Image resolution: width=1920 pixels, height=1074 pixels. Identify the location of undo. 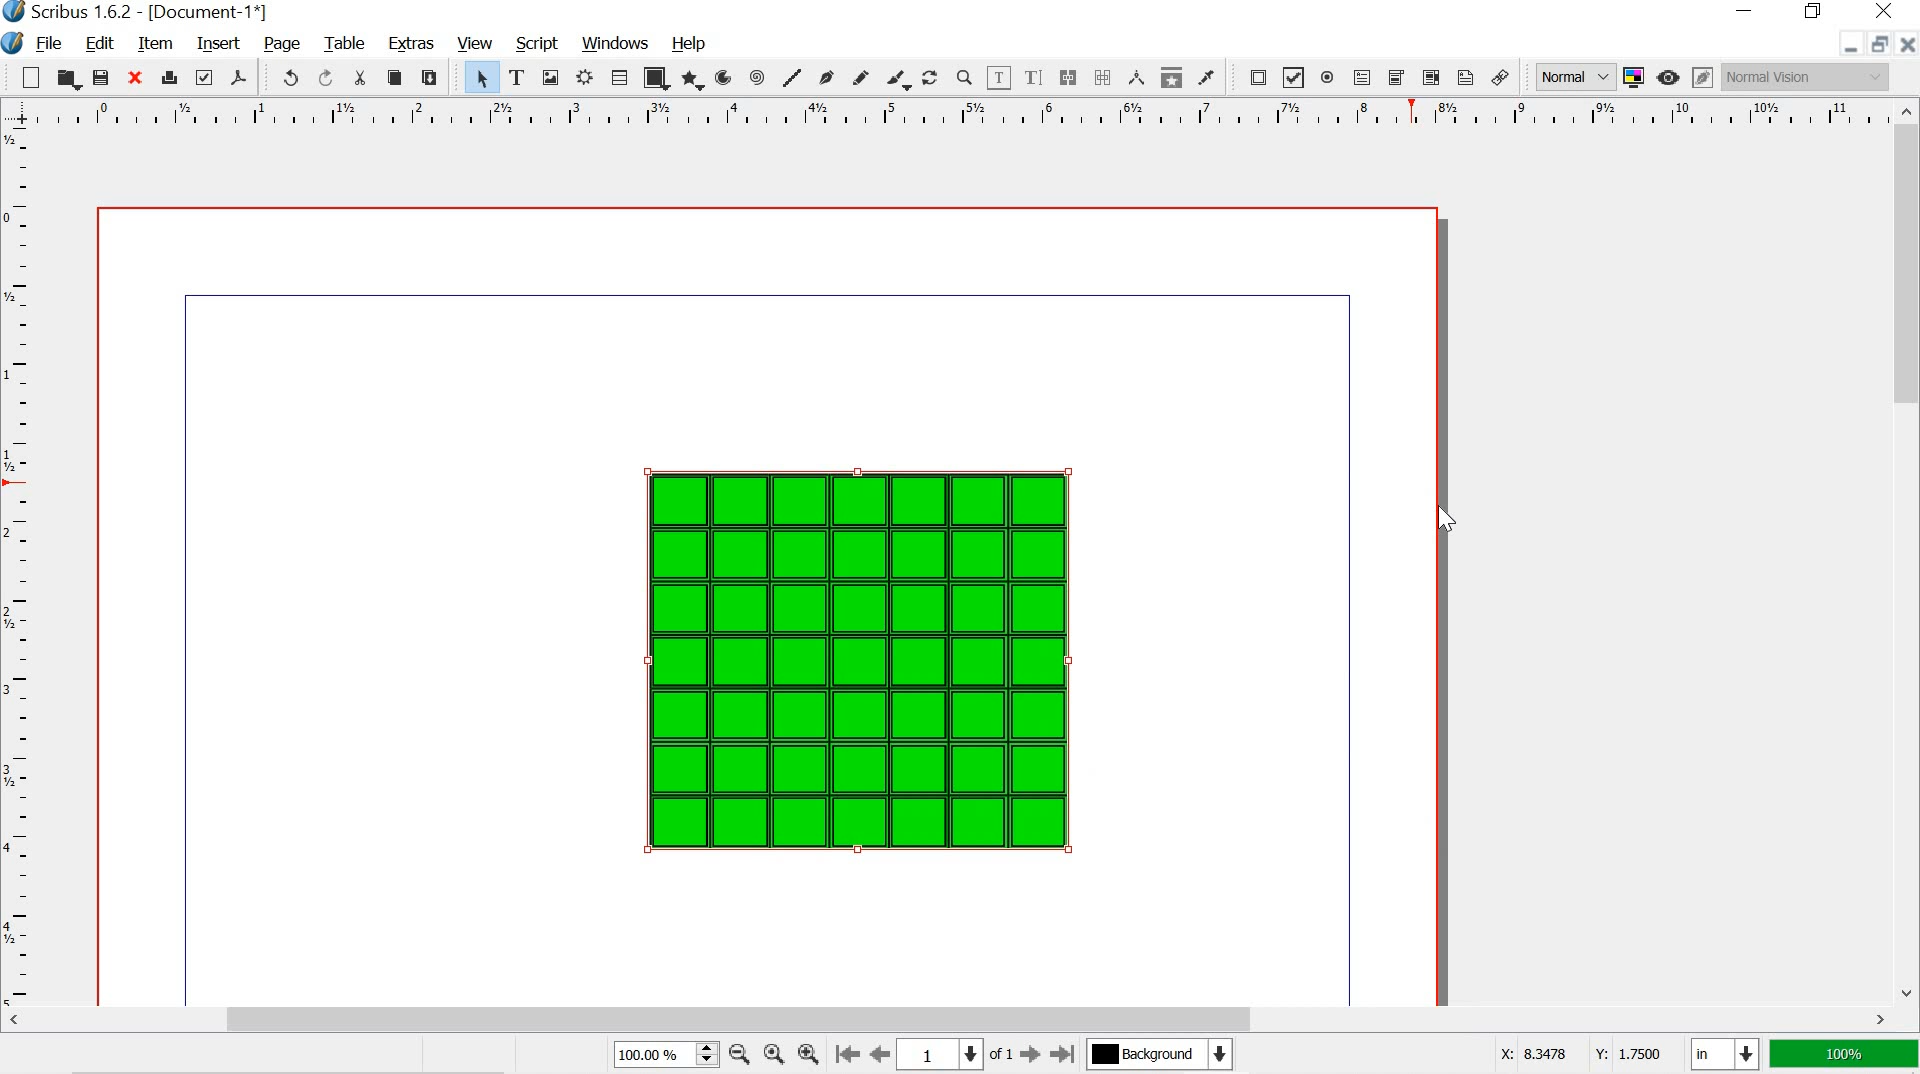
(286, 76).